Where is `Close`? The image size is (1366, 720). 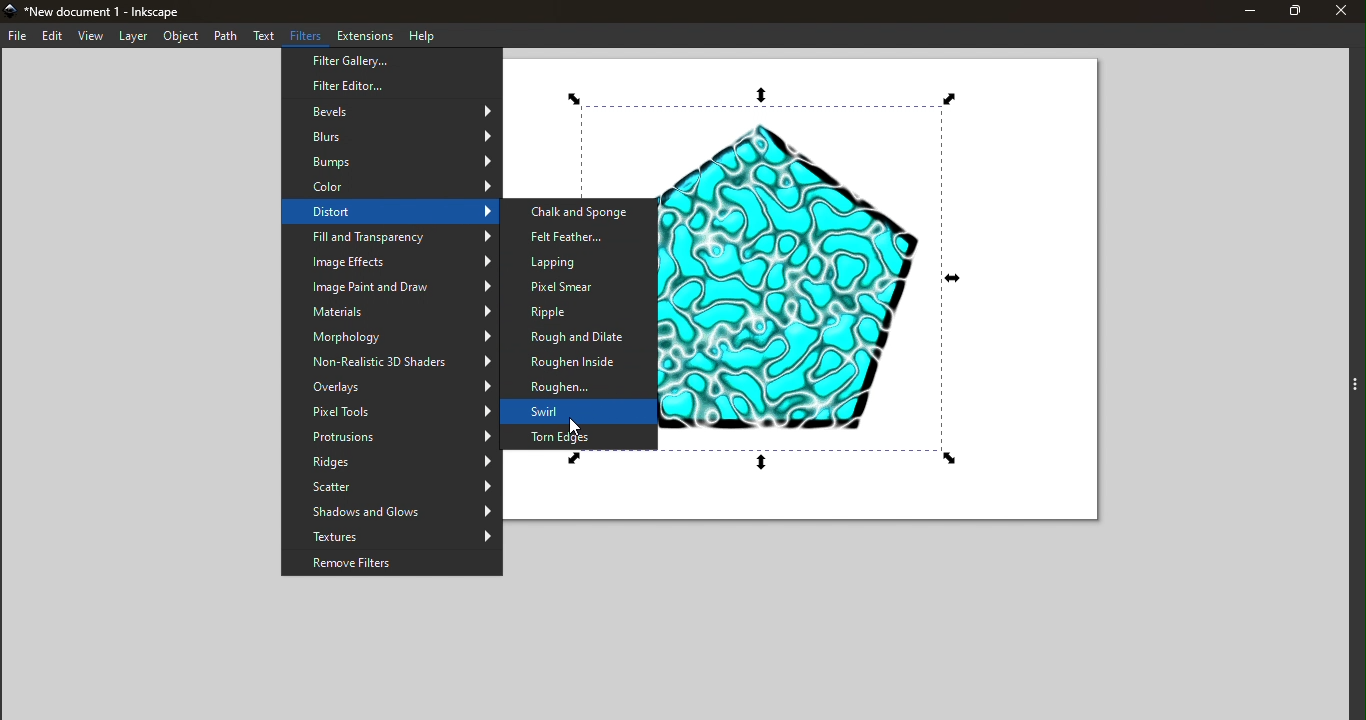
Close is located at coordinates (1345, 10).